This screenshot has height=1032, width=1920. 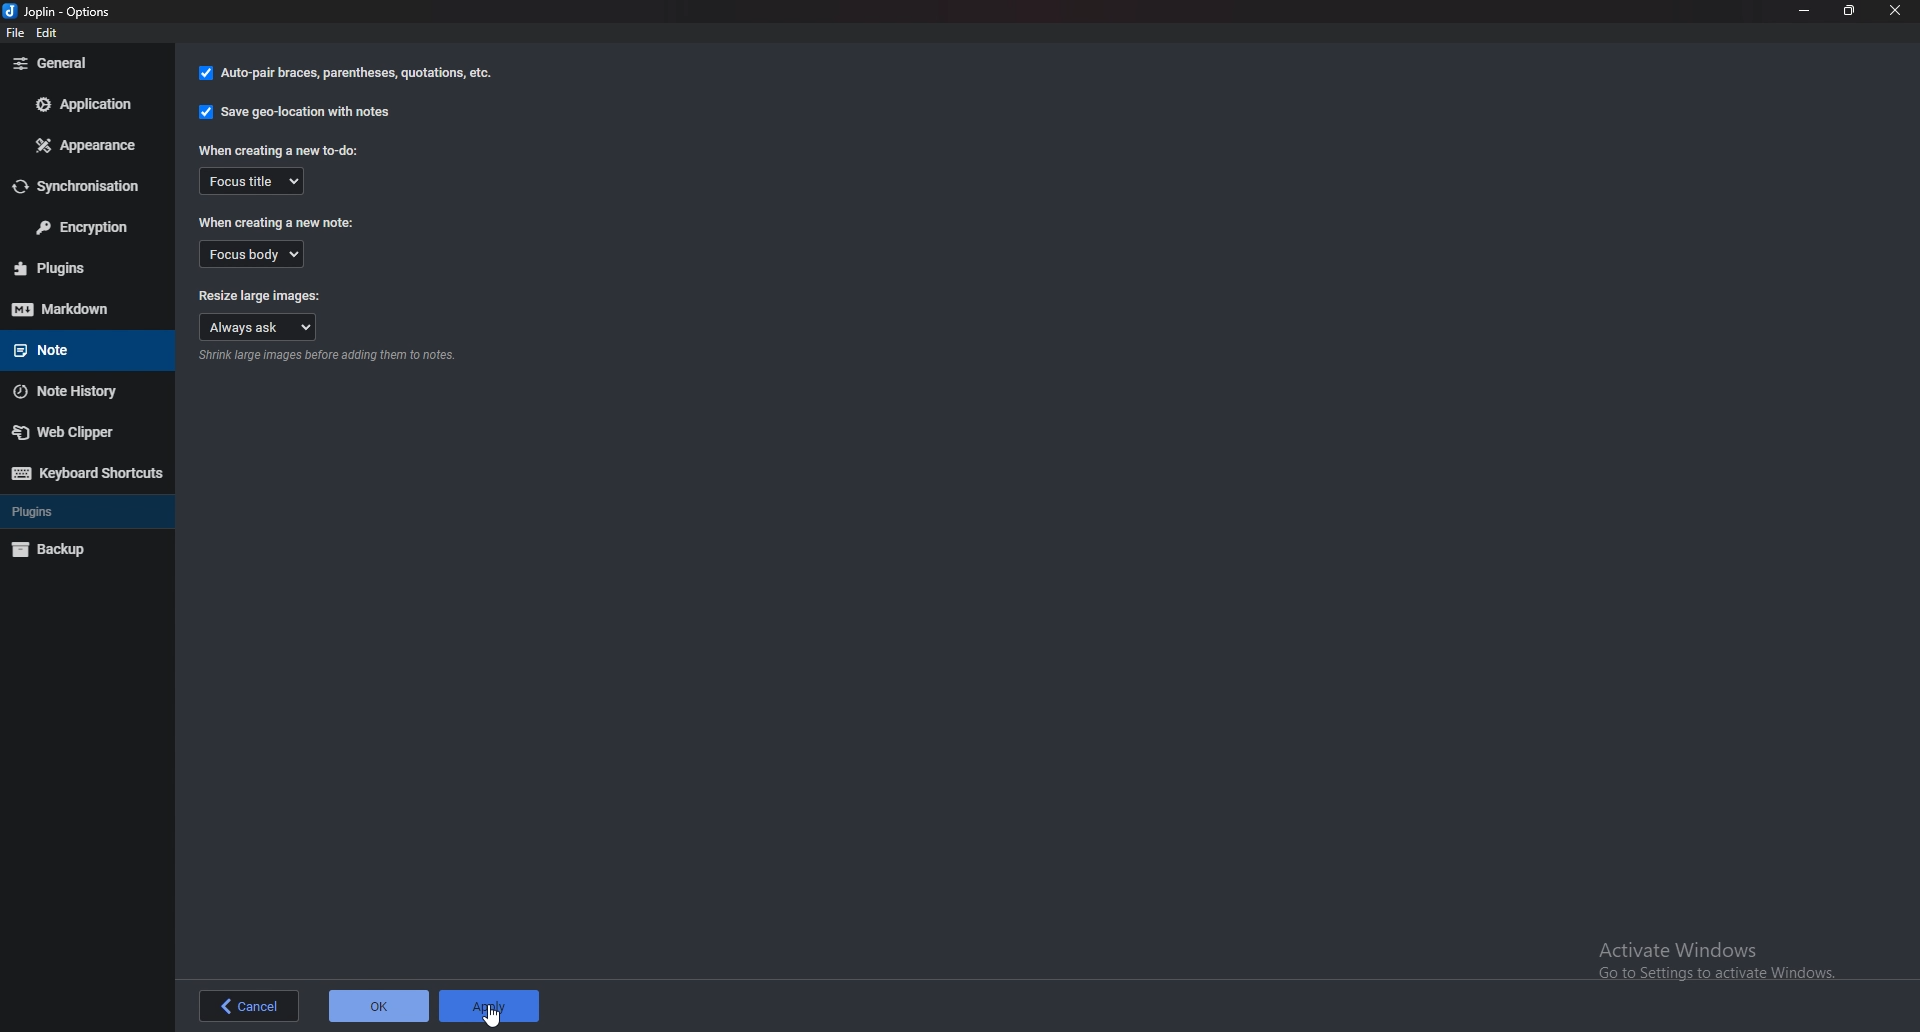 What do you see at coordinates (260, 325) in the screenshot?
I see `always ask` at bounding box center [260, 325].